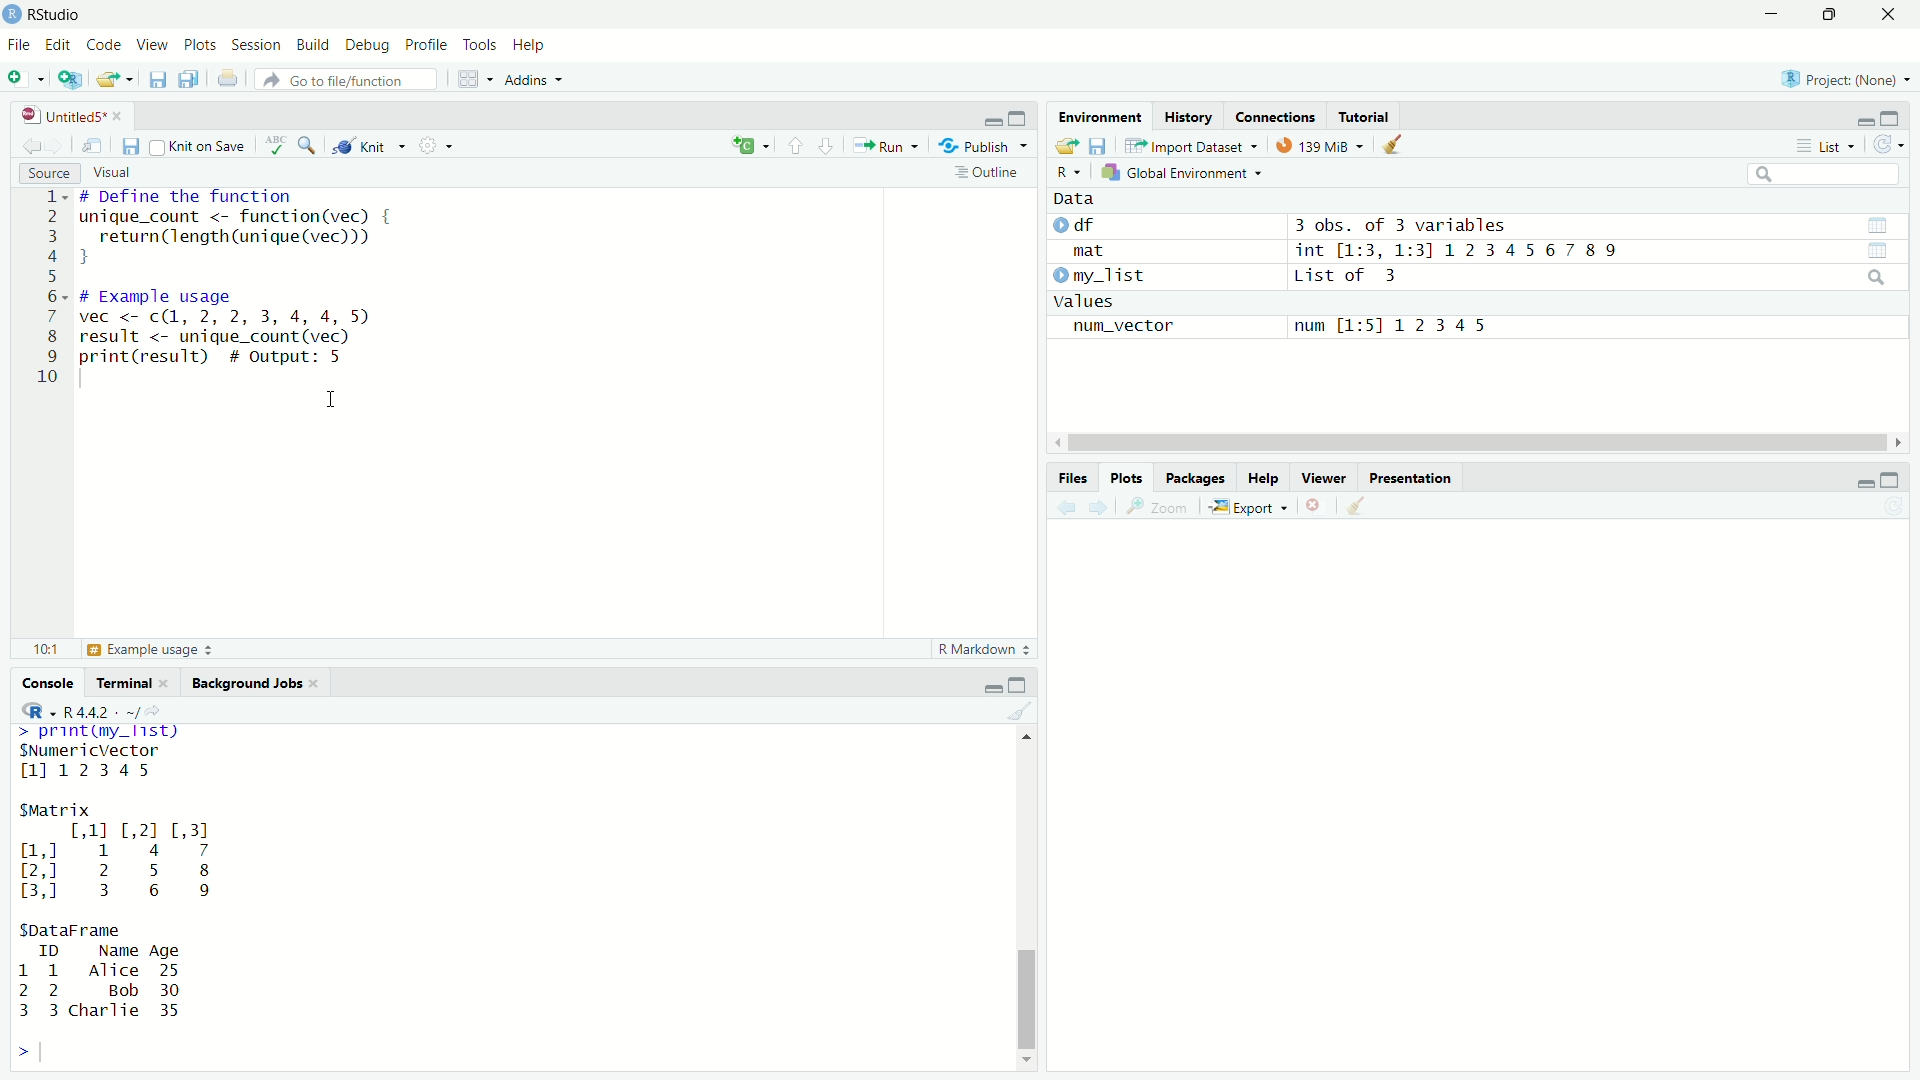  What do you see at coordinates (981, 145) in the screenshot?
I see `Publish` at bounding box center [981, 145].